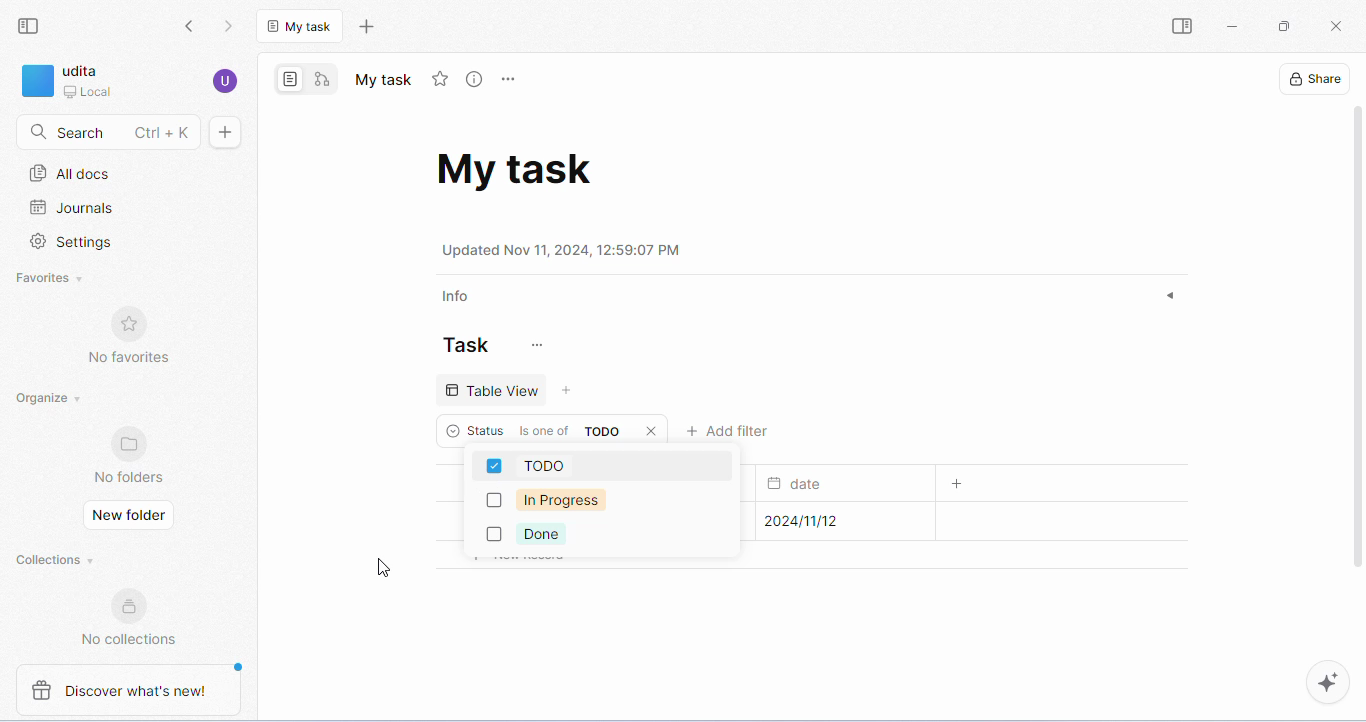  I want to click on go forward, so click(231, 27).